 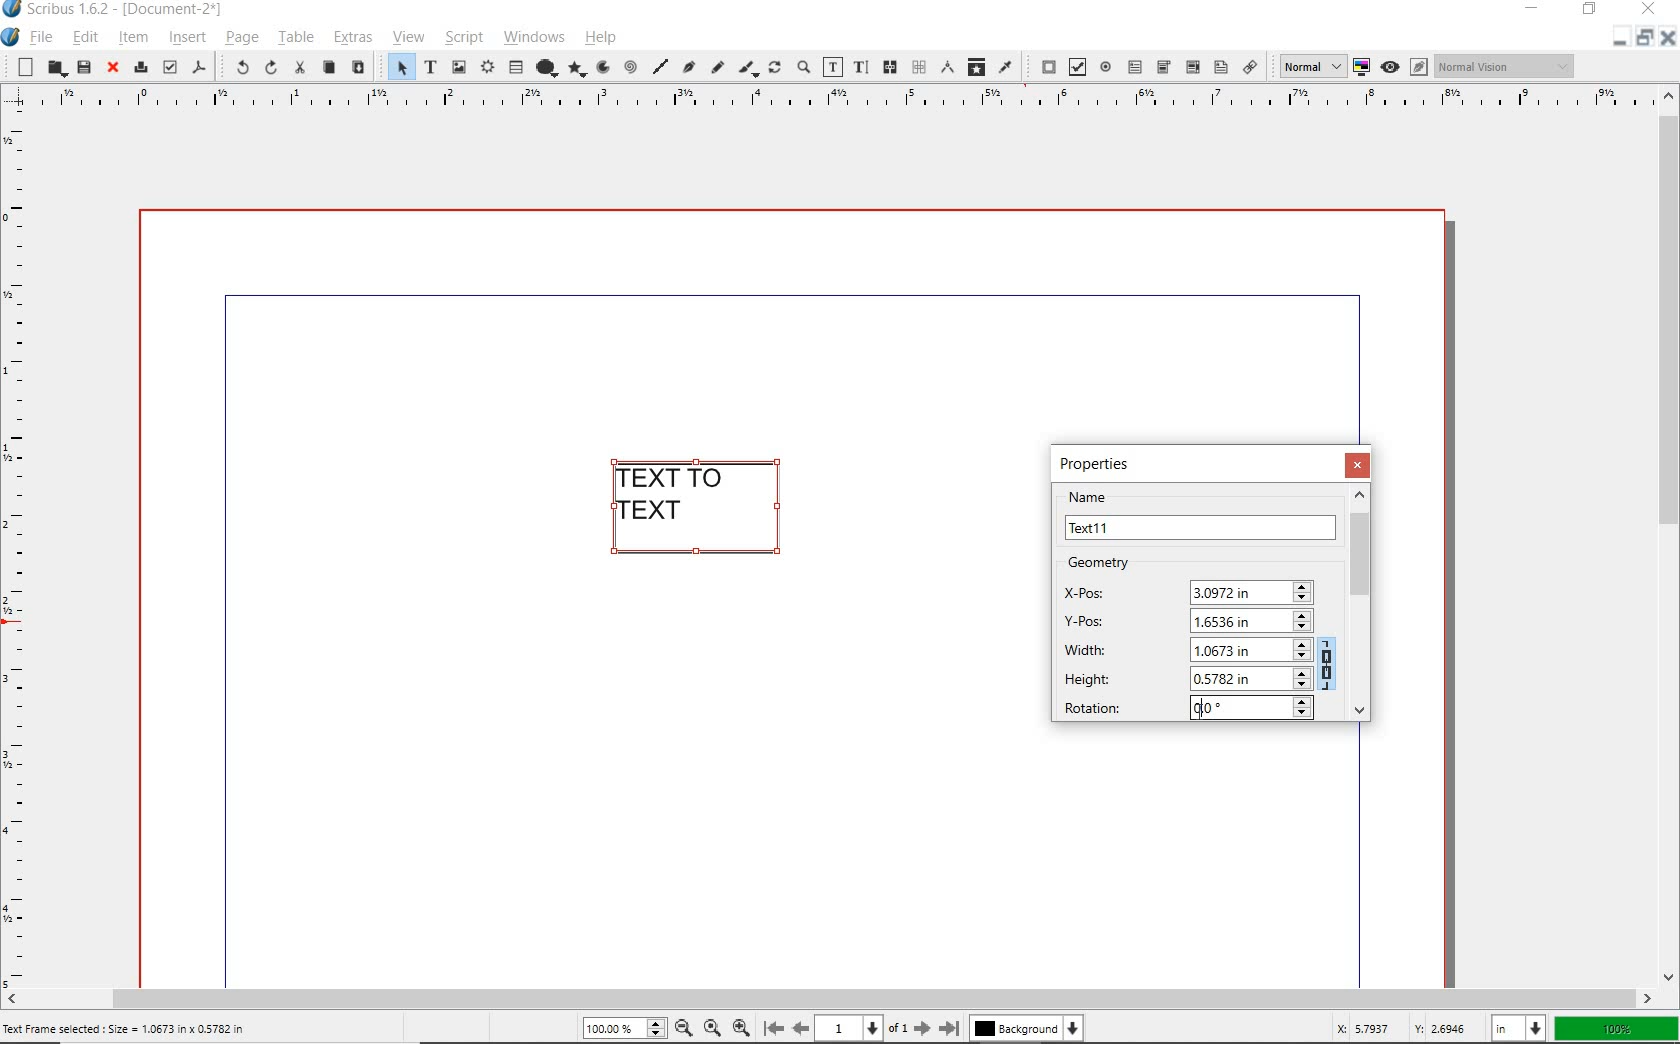 I want to click on ruler, so click(x=20, y=555).